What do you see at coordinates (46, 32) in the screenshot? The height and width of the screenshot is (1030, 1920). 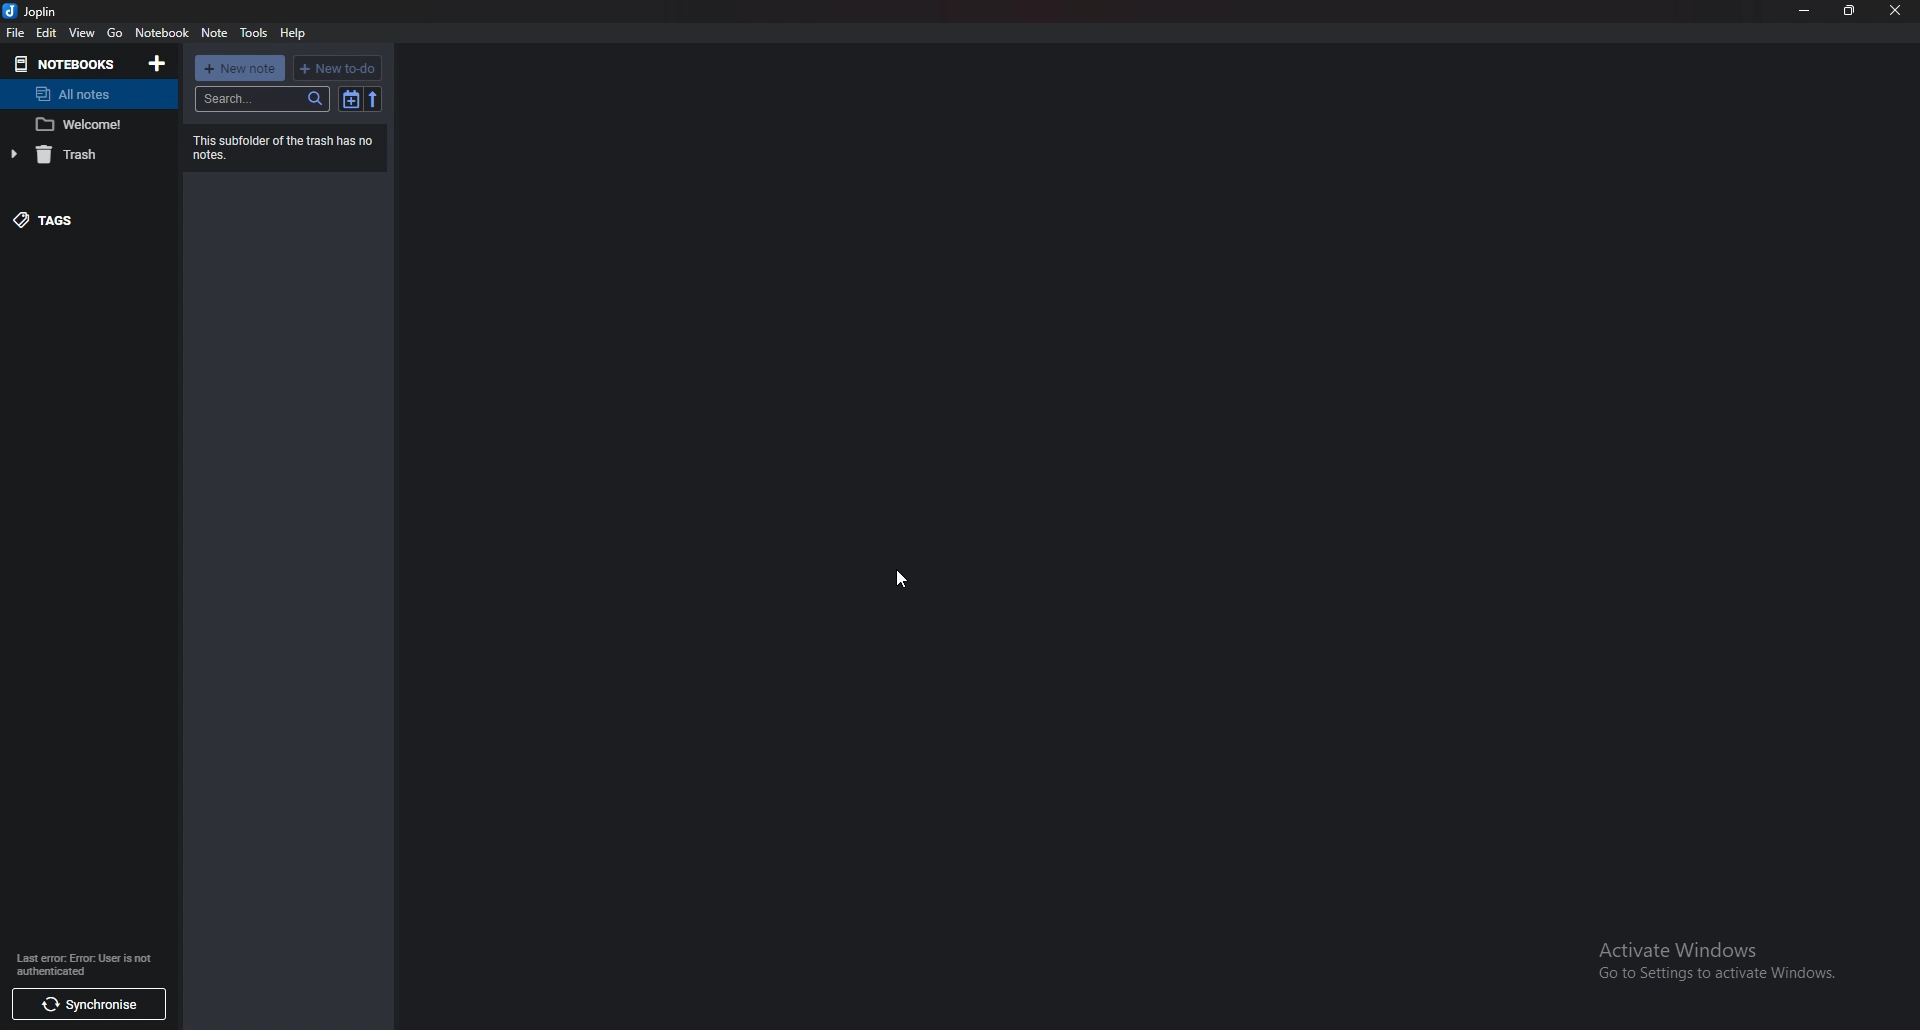 I see `Edit` at bounding box center [46, 32].